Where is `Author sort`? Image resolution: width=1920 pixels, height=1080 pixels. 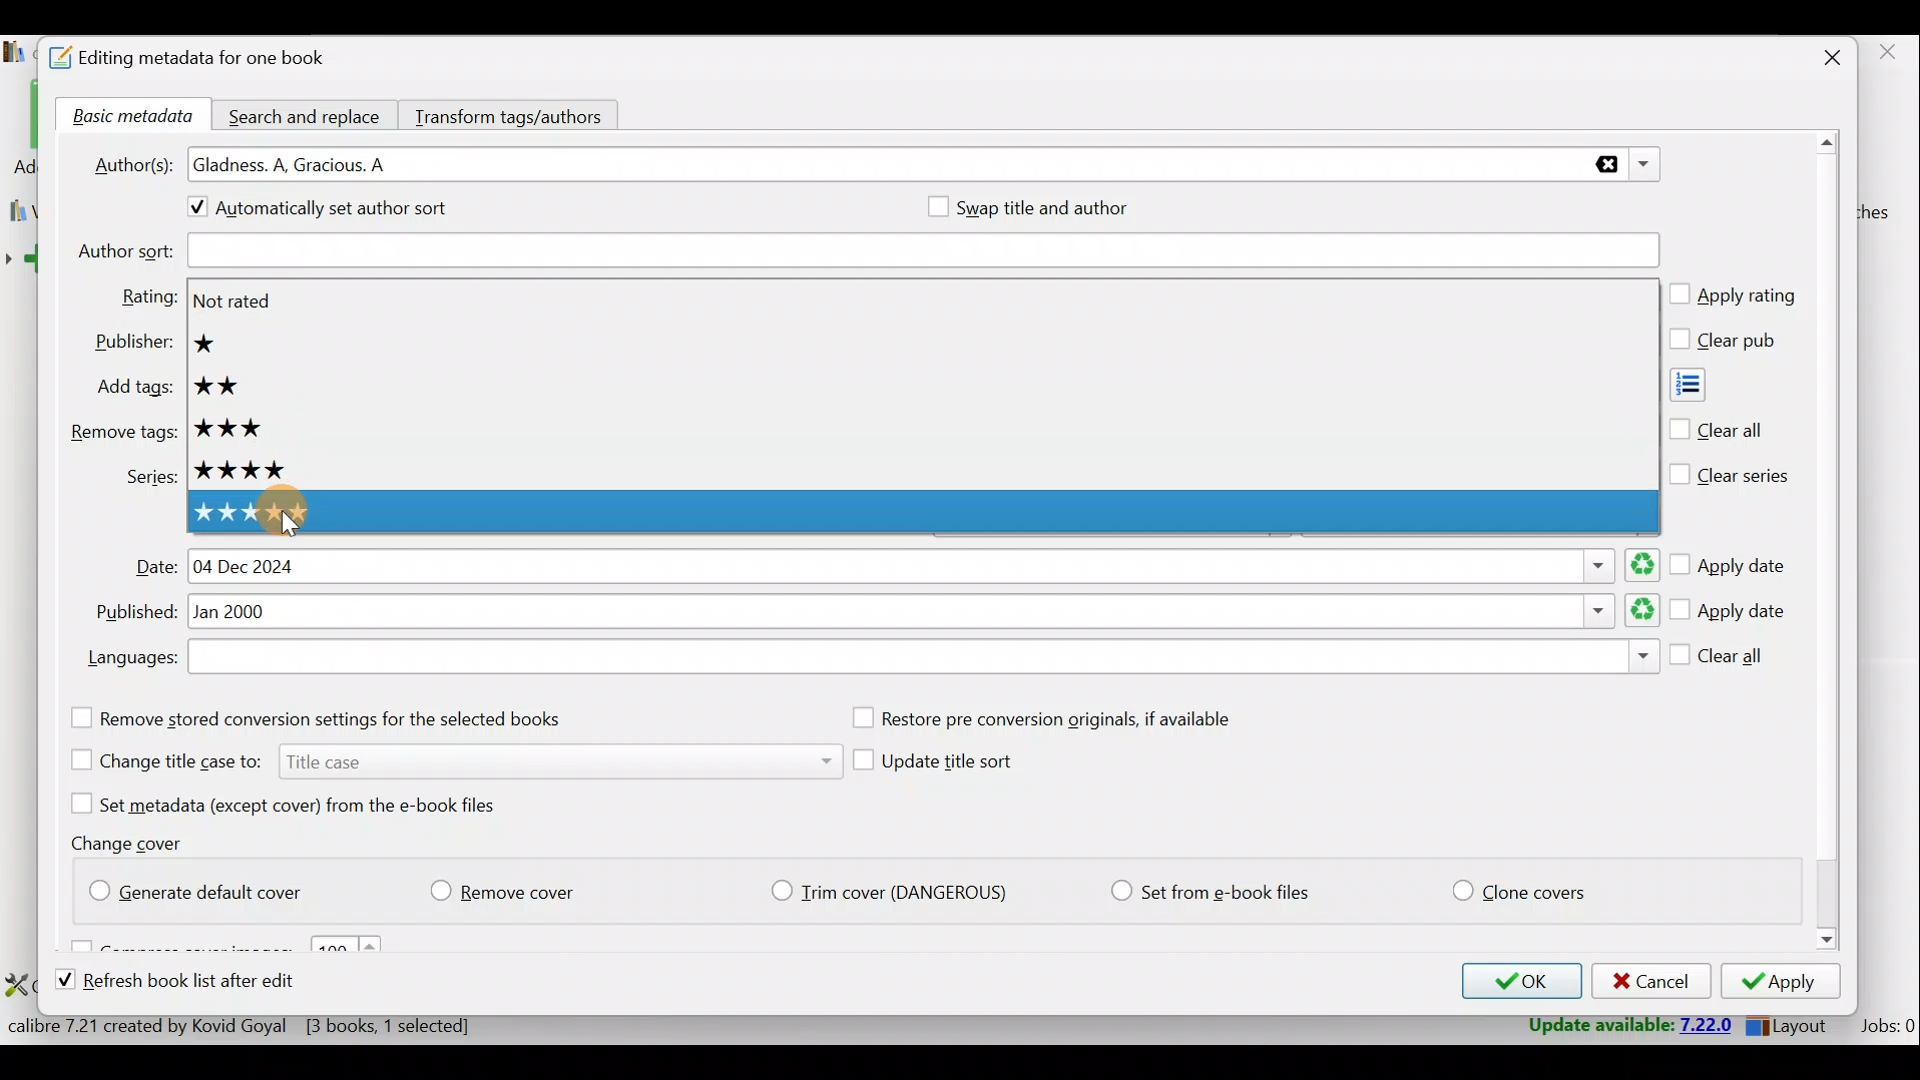
Author sort is located at coordinates (922, 252).